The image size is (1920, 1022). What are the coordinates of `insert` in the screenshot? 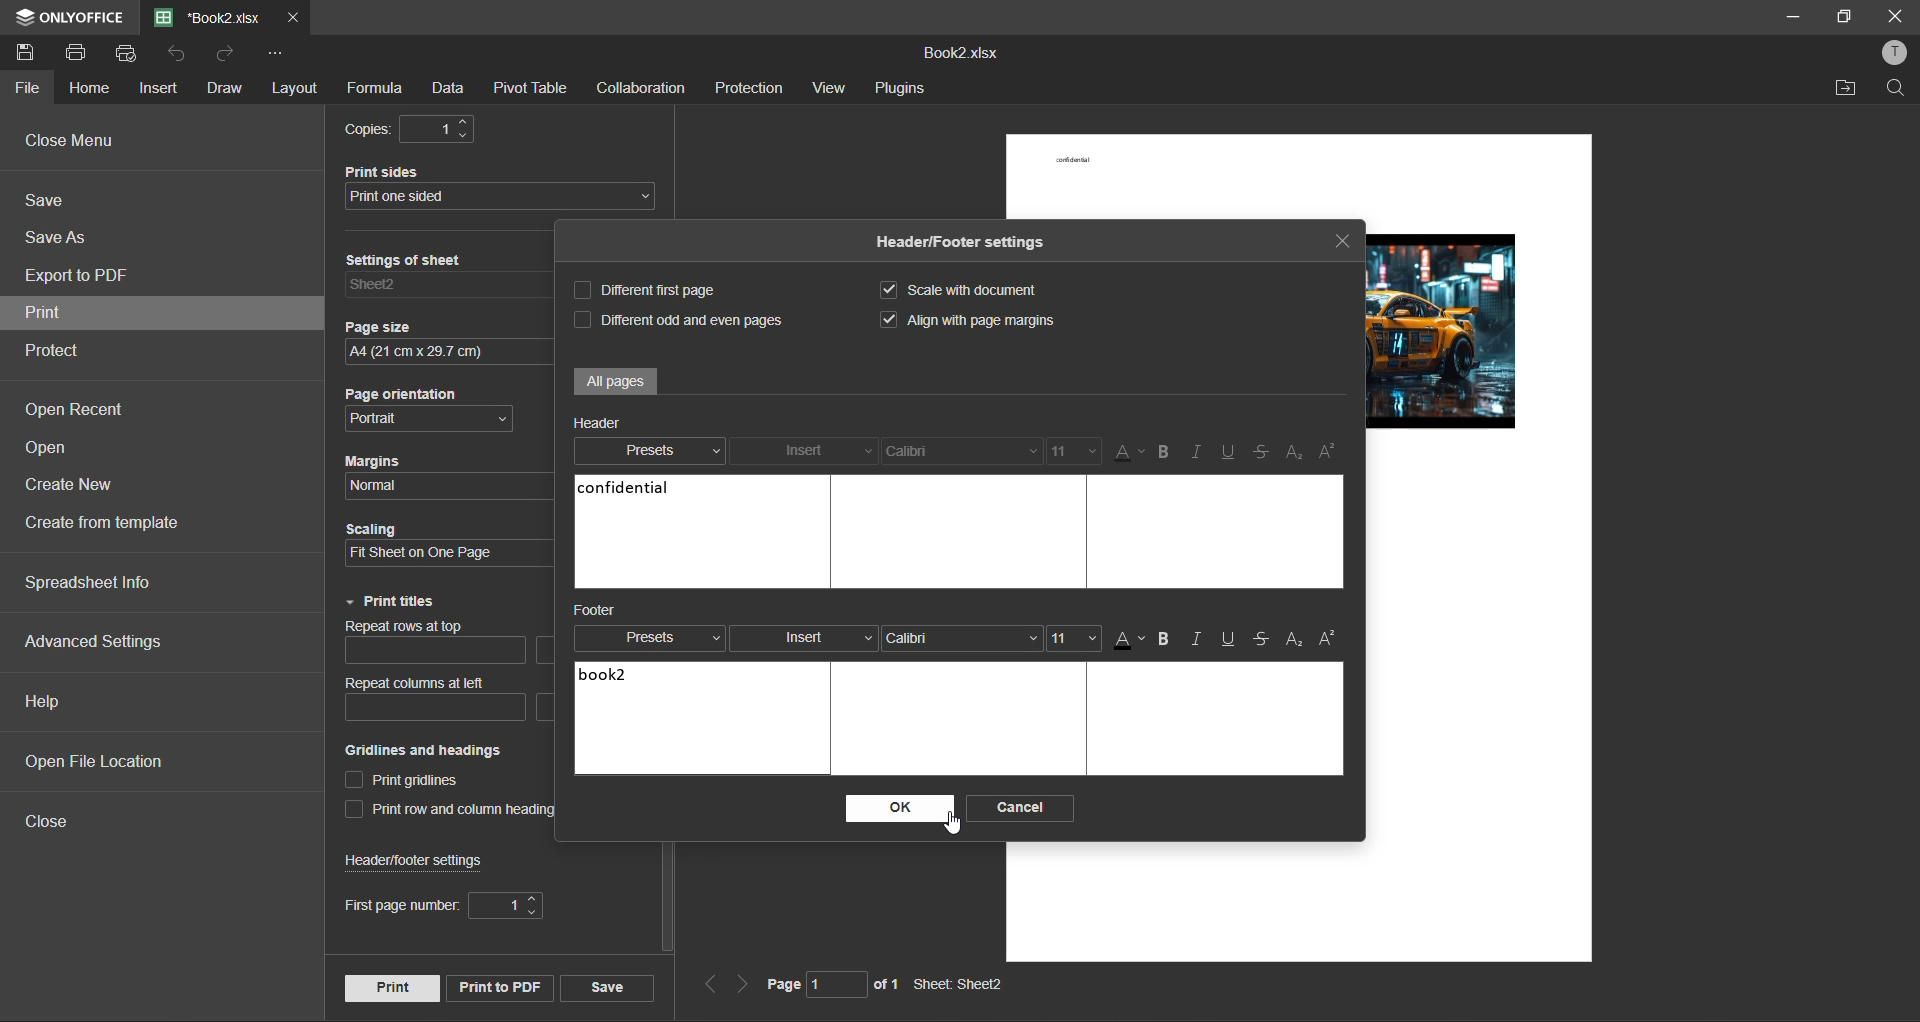 It's located at (805, 451).